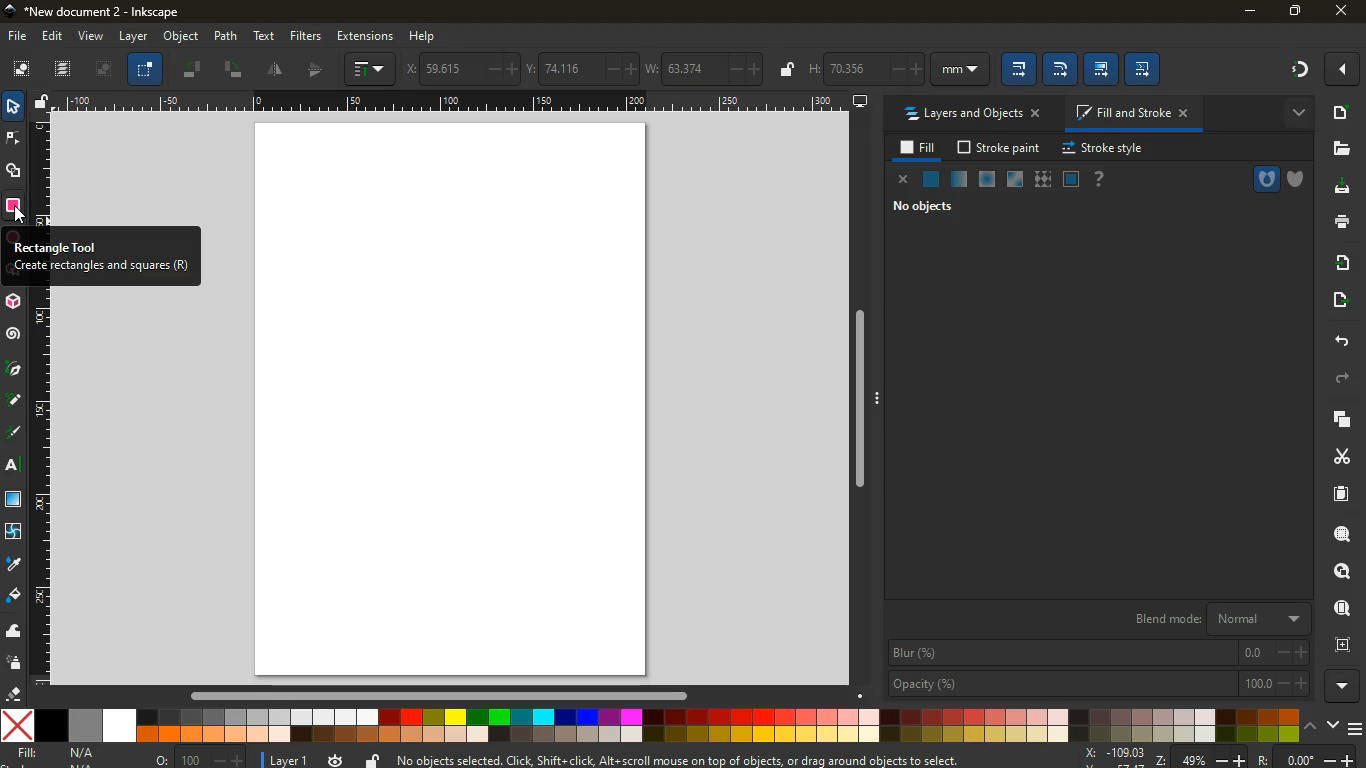  What do you see at coordinates (708, 759) in the screenshot?
I see `message` at bounding box center [708, 759].